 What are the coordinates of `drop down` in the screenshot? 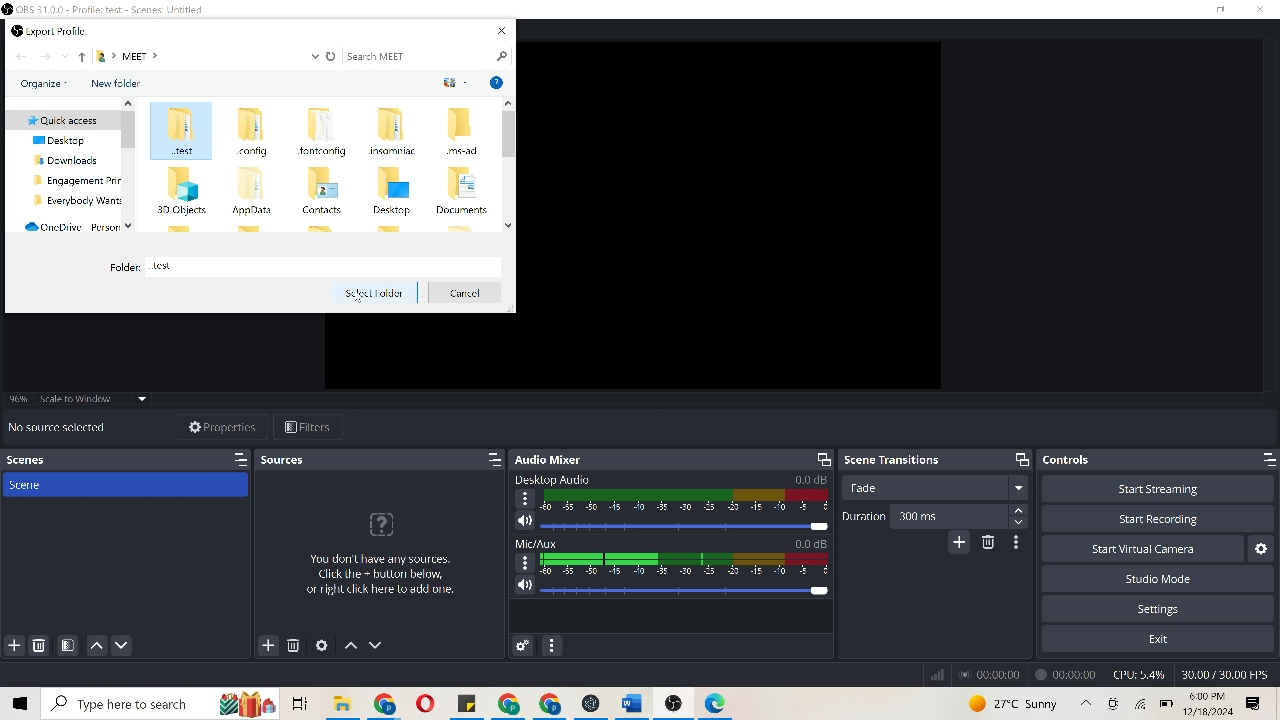 It's located at (61, 58).